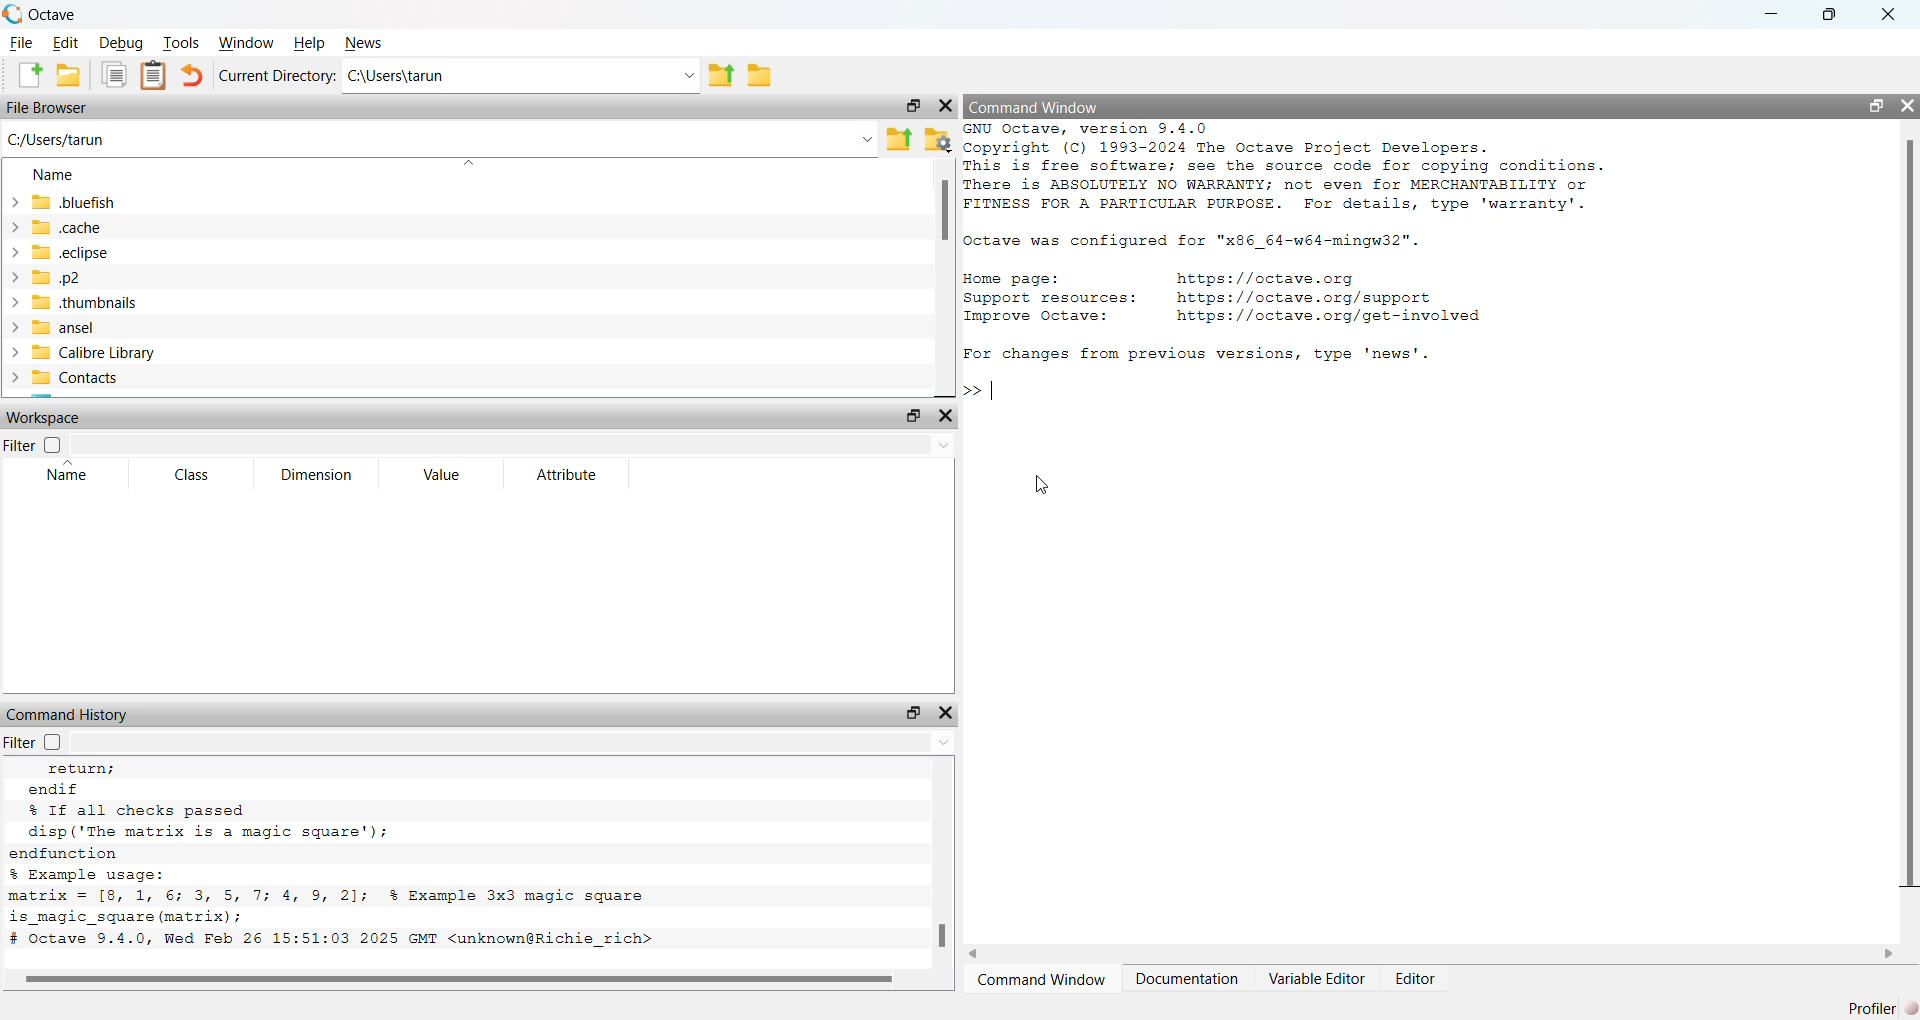  I want to click on close, so click(947, 417).